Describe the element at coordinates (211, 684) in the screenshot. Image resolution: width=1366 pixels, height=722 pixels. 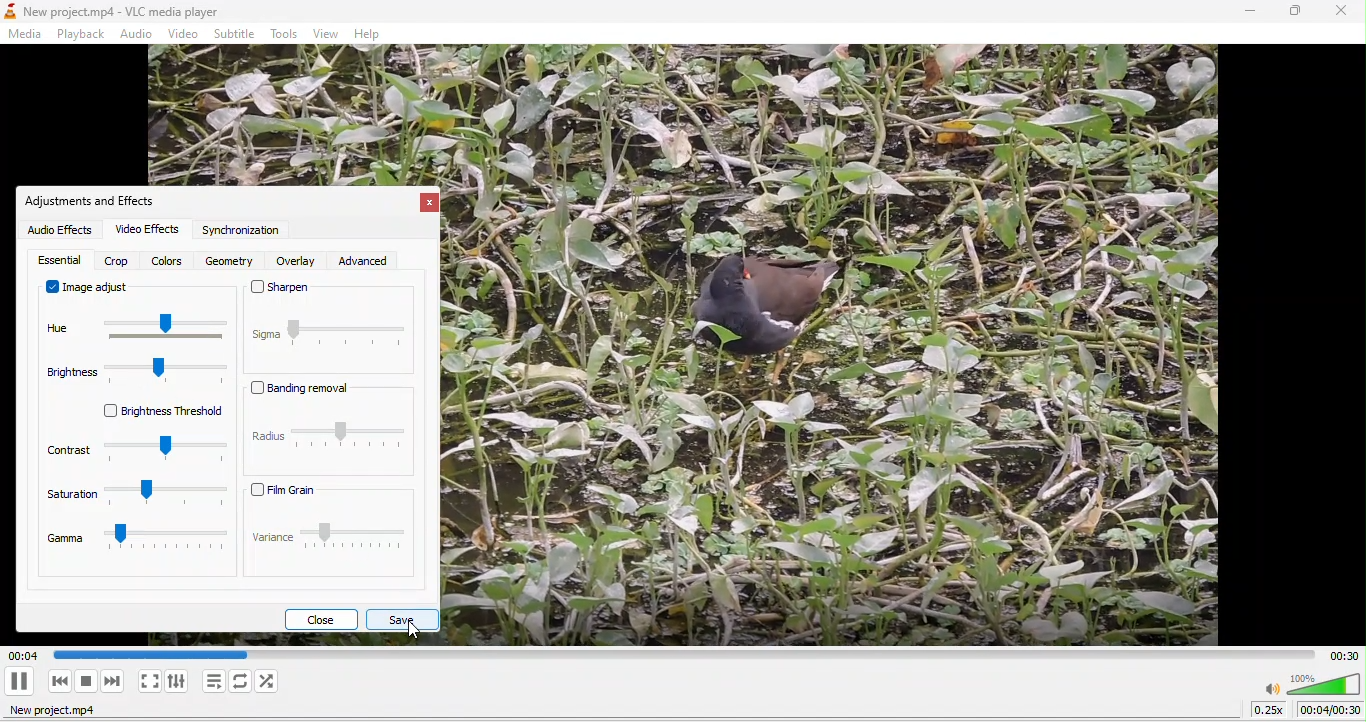
I see `toggle playlist` at that location.